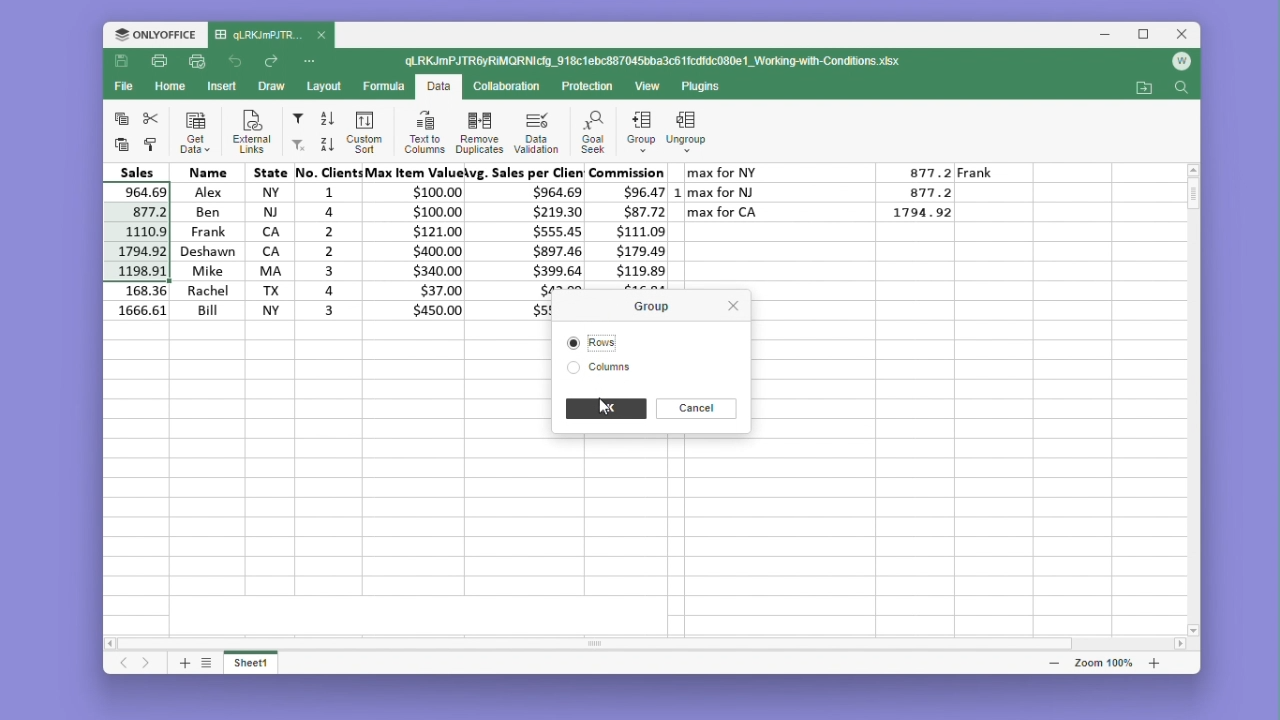 This screenshot has width=1280, height=720. What do you see at coordinates (602, 369) in the screenshot?
I see `columns` at bounding box center [602, 369].